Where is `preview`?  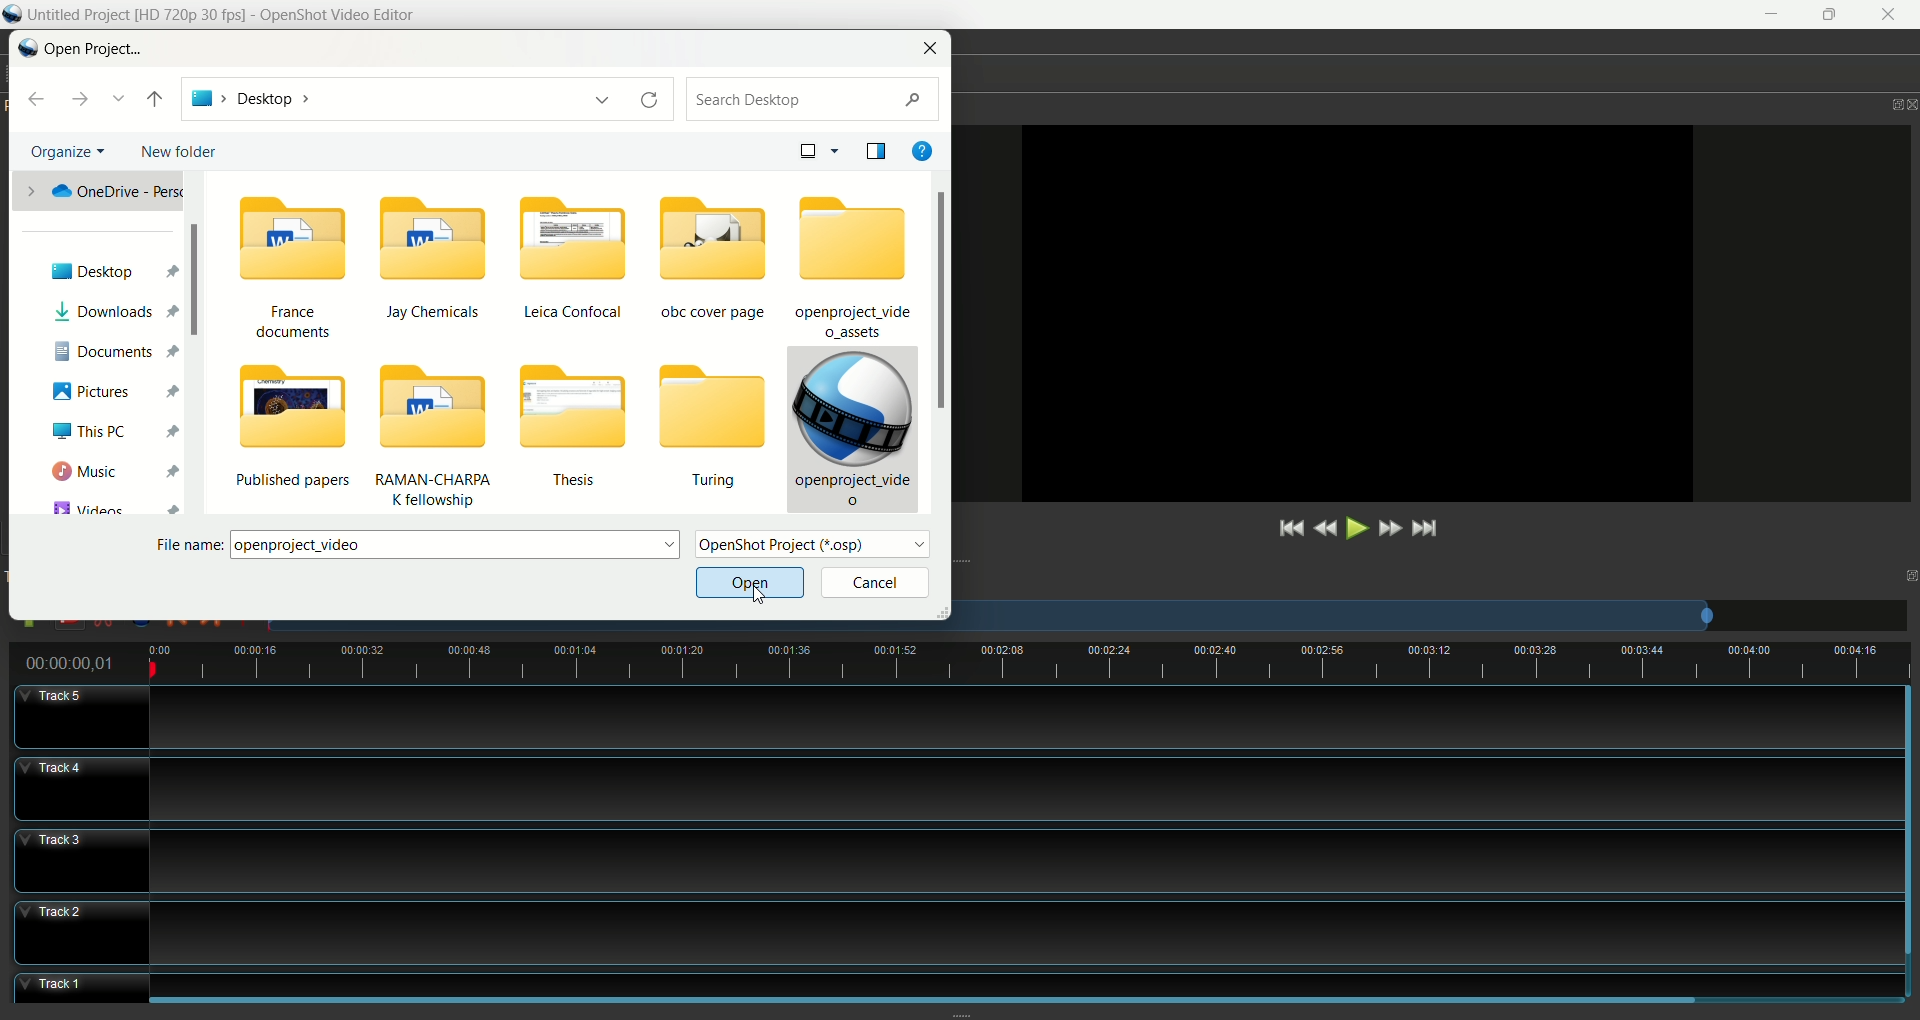 preview is located at coordinates (1346, 316).